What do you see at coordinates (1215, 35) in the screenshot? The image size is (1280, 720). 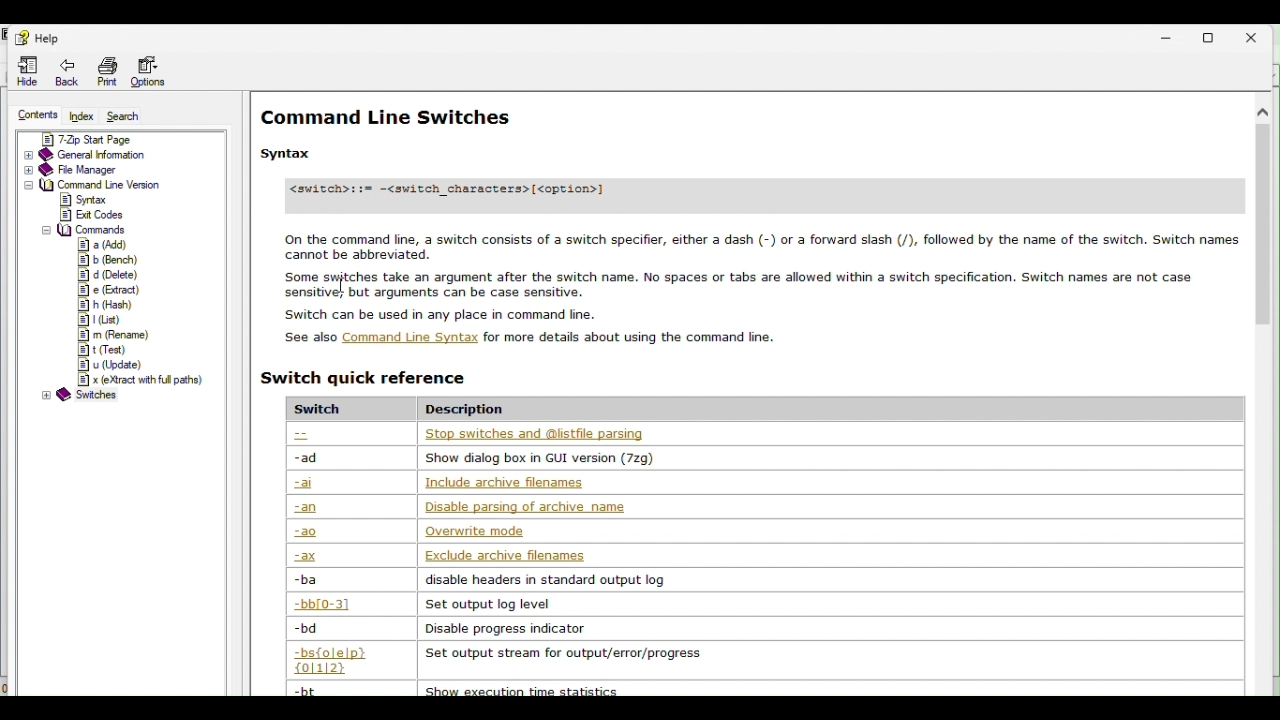 I see `Restore` at bounding box center [1215, 35].